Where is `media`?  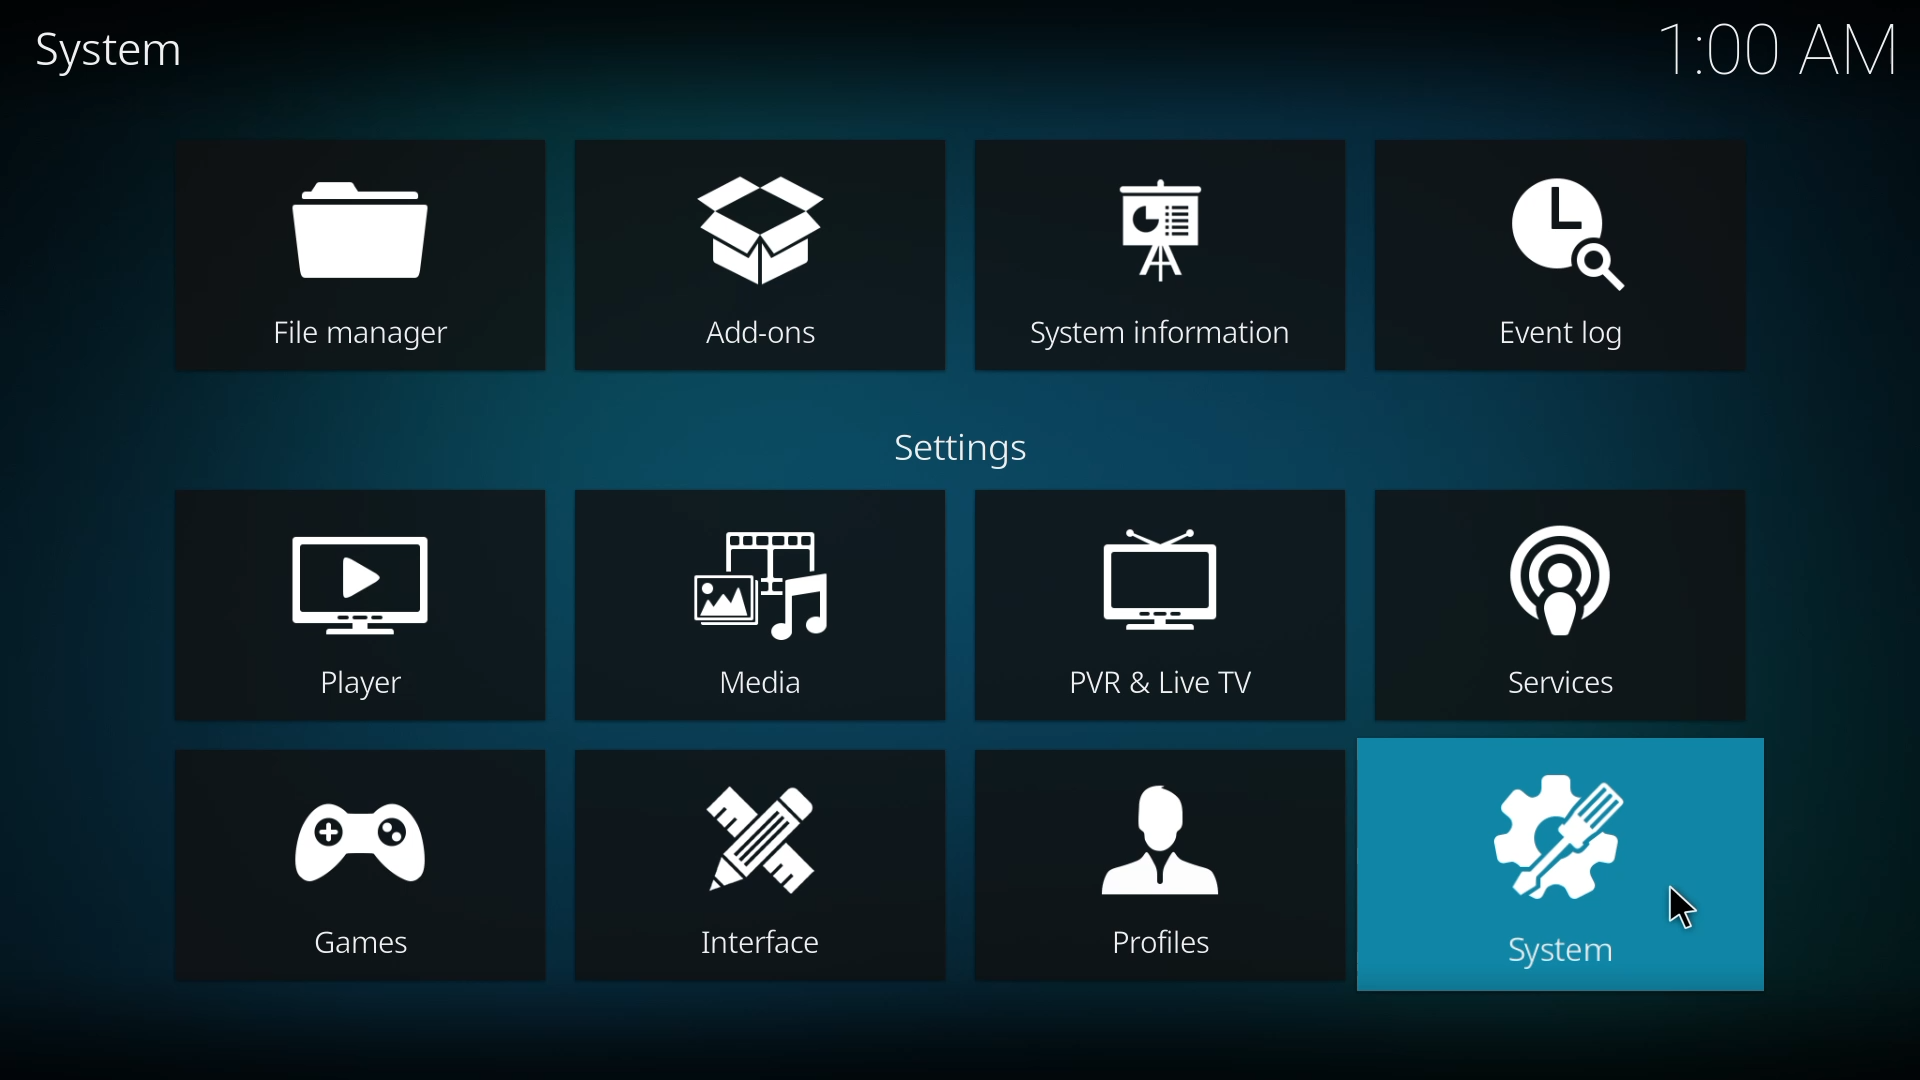 media is located at coordinates (774, 616).